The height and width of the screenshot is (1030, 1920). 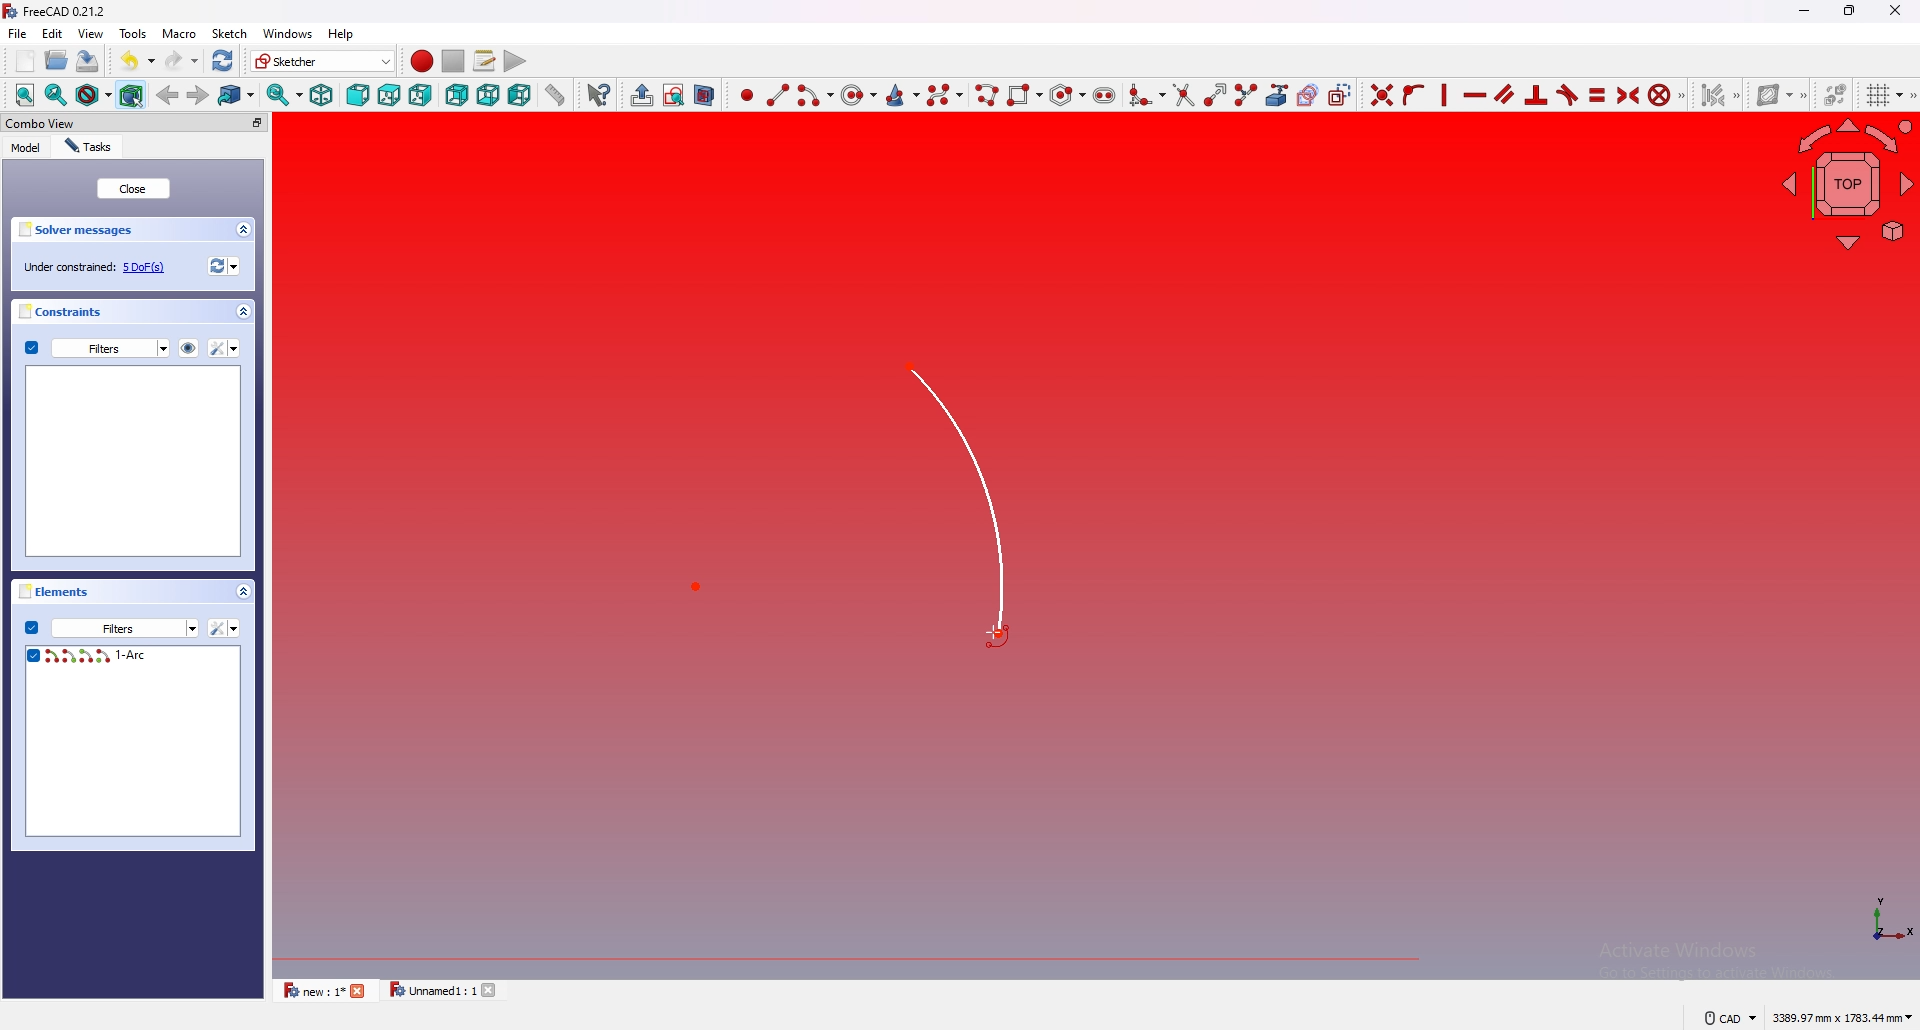 What do you see at coordinates (1309, 94) in the screenshot?
I see `create carbon copy` at bounding box center [1309, 94].